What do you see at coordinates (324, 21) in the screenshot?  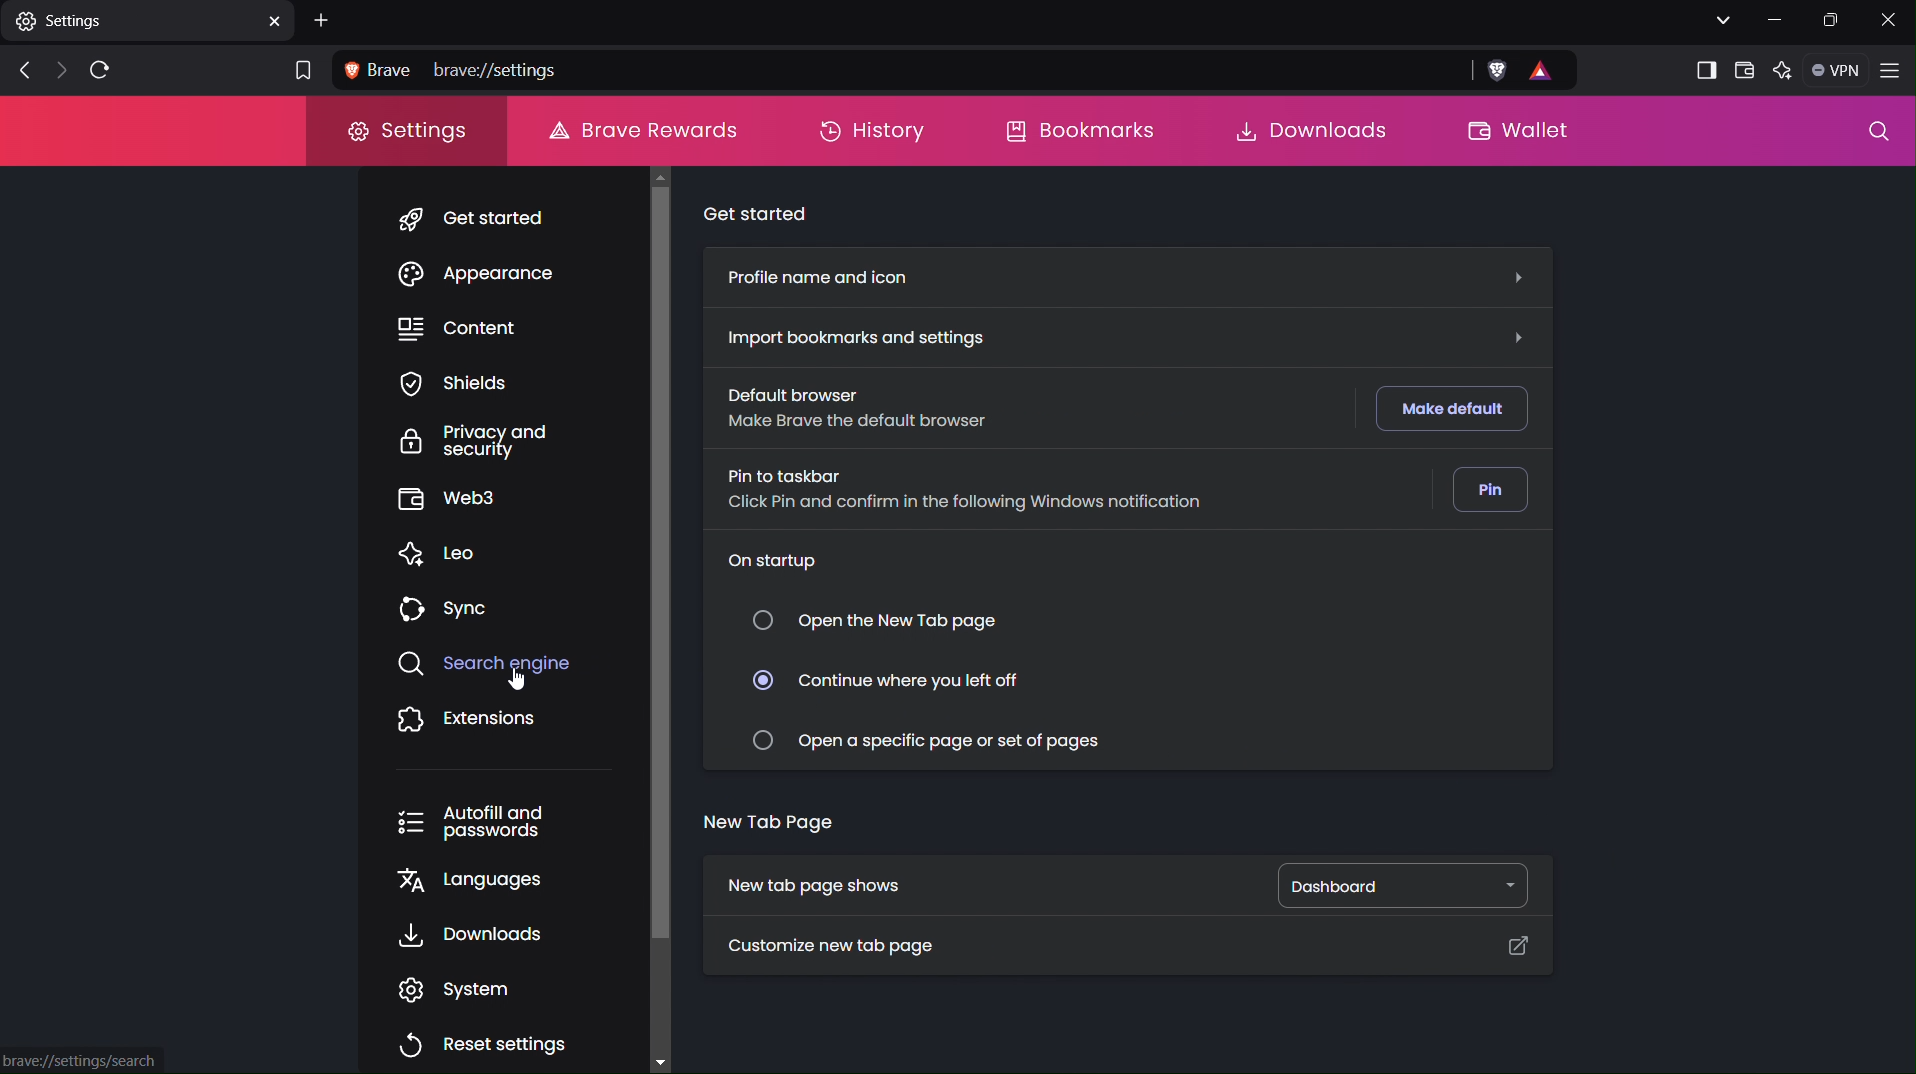 I see `Add New Tab` at bounding box center [324, 21].